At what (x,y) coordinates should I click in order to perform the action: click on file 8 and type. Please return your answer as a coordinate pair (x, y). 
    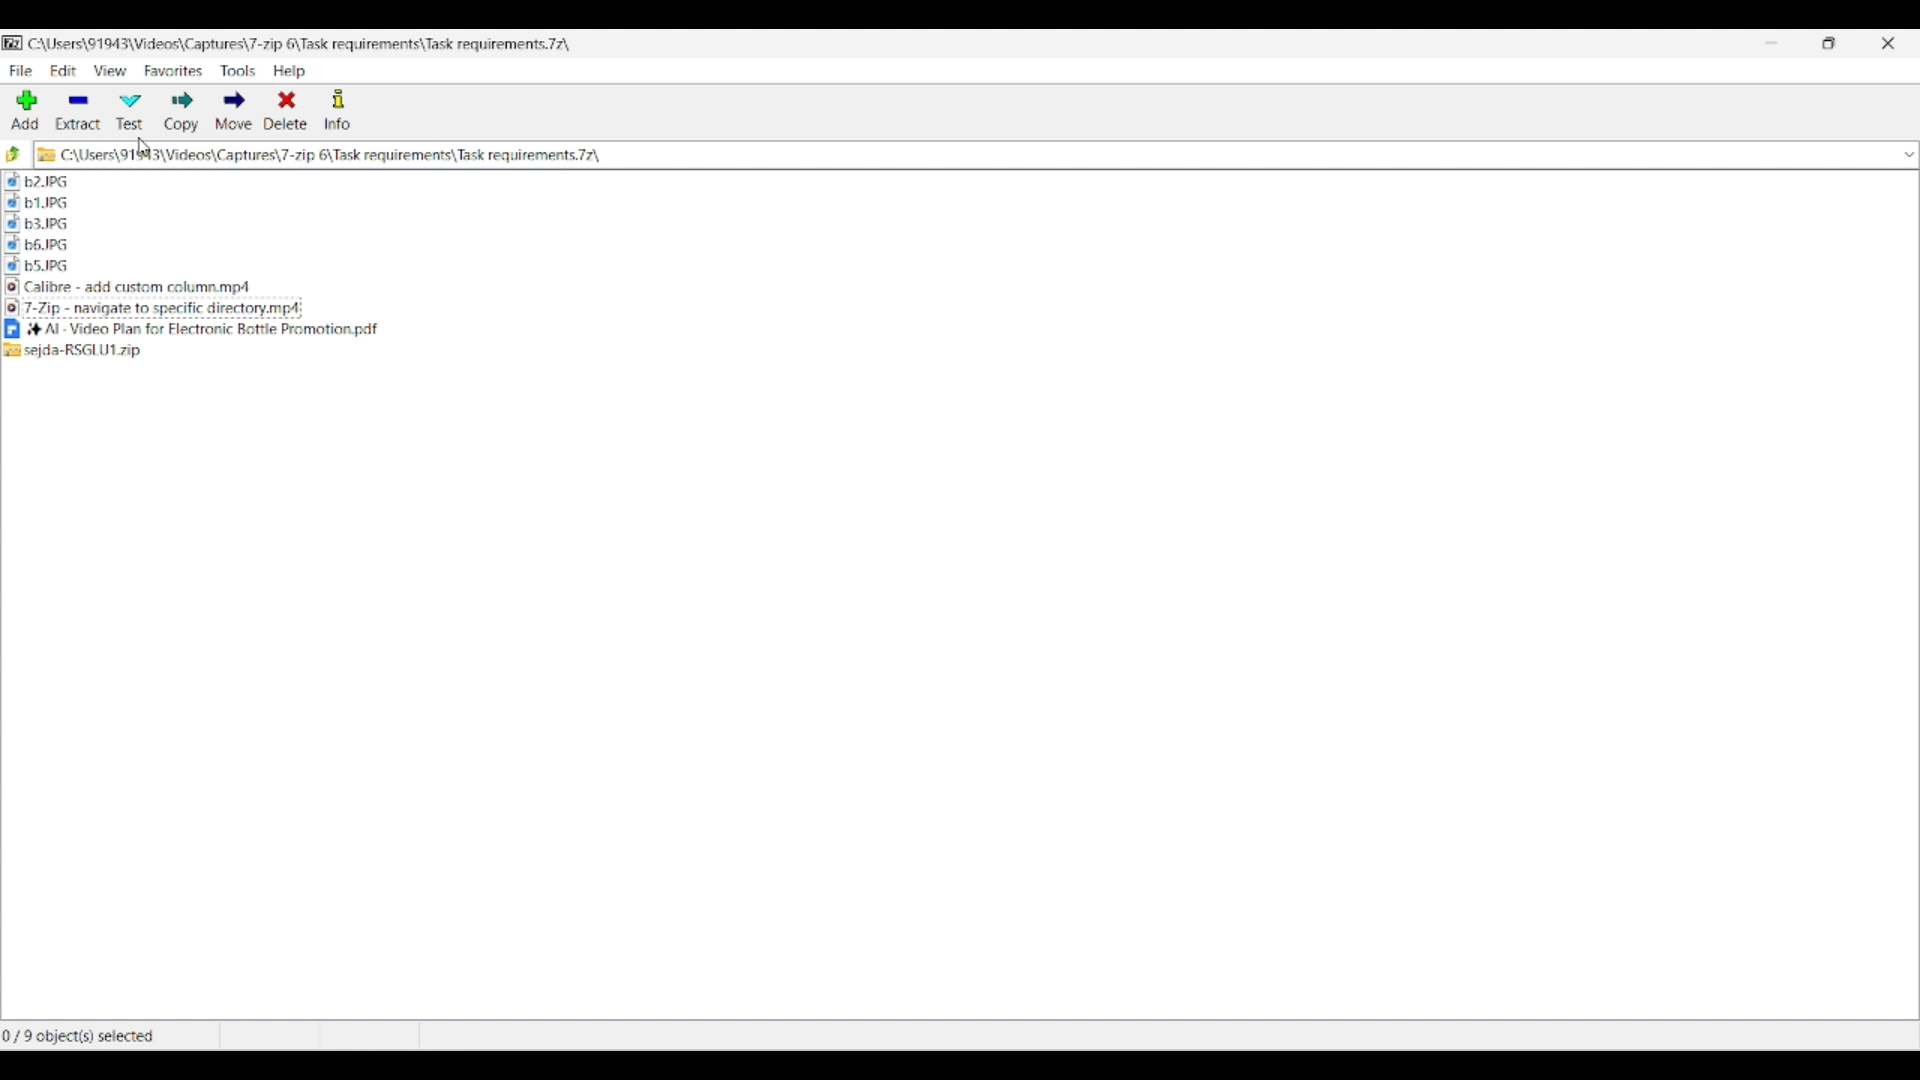
    Looking at the image, I should click on (544, 353).